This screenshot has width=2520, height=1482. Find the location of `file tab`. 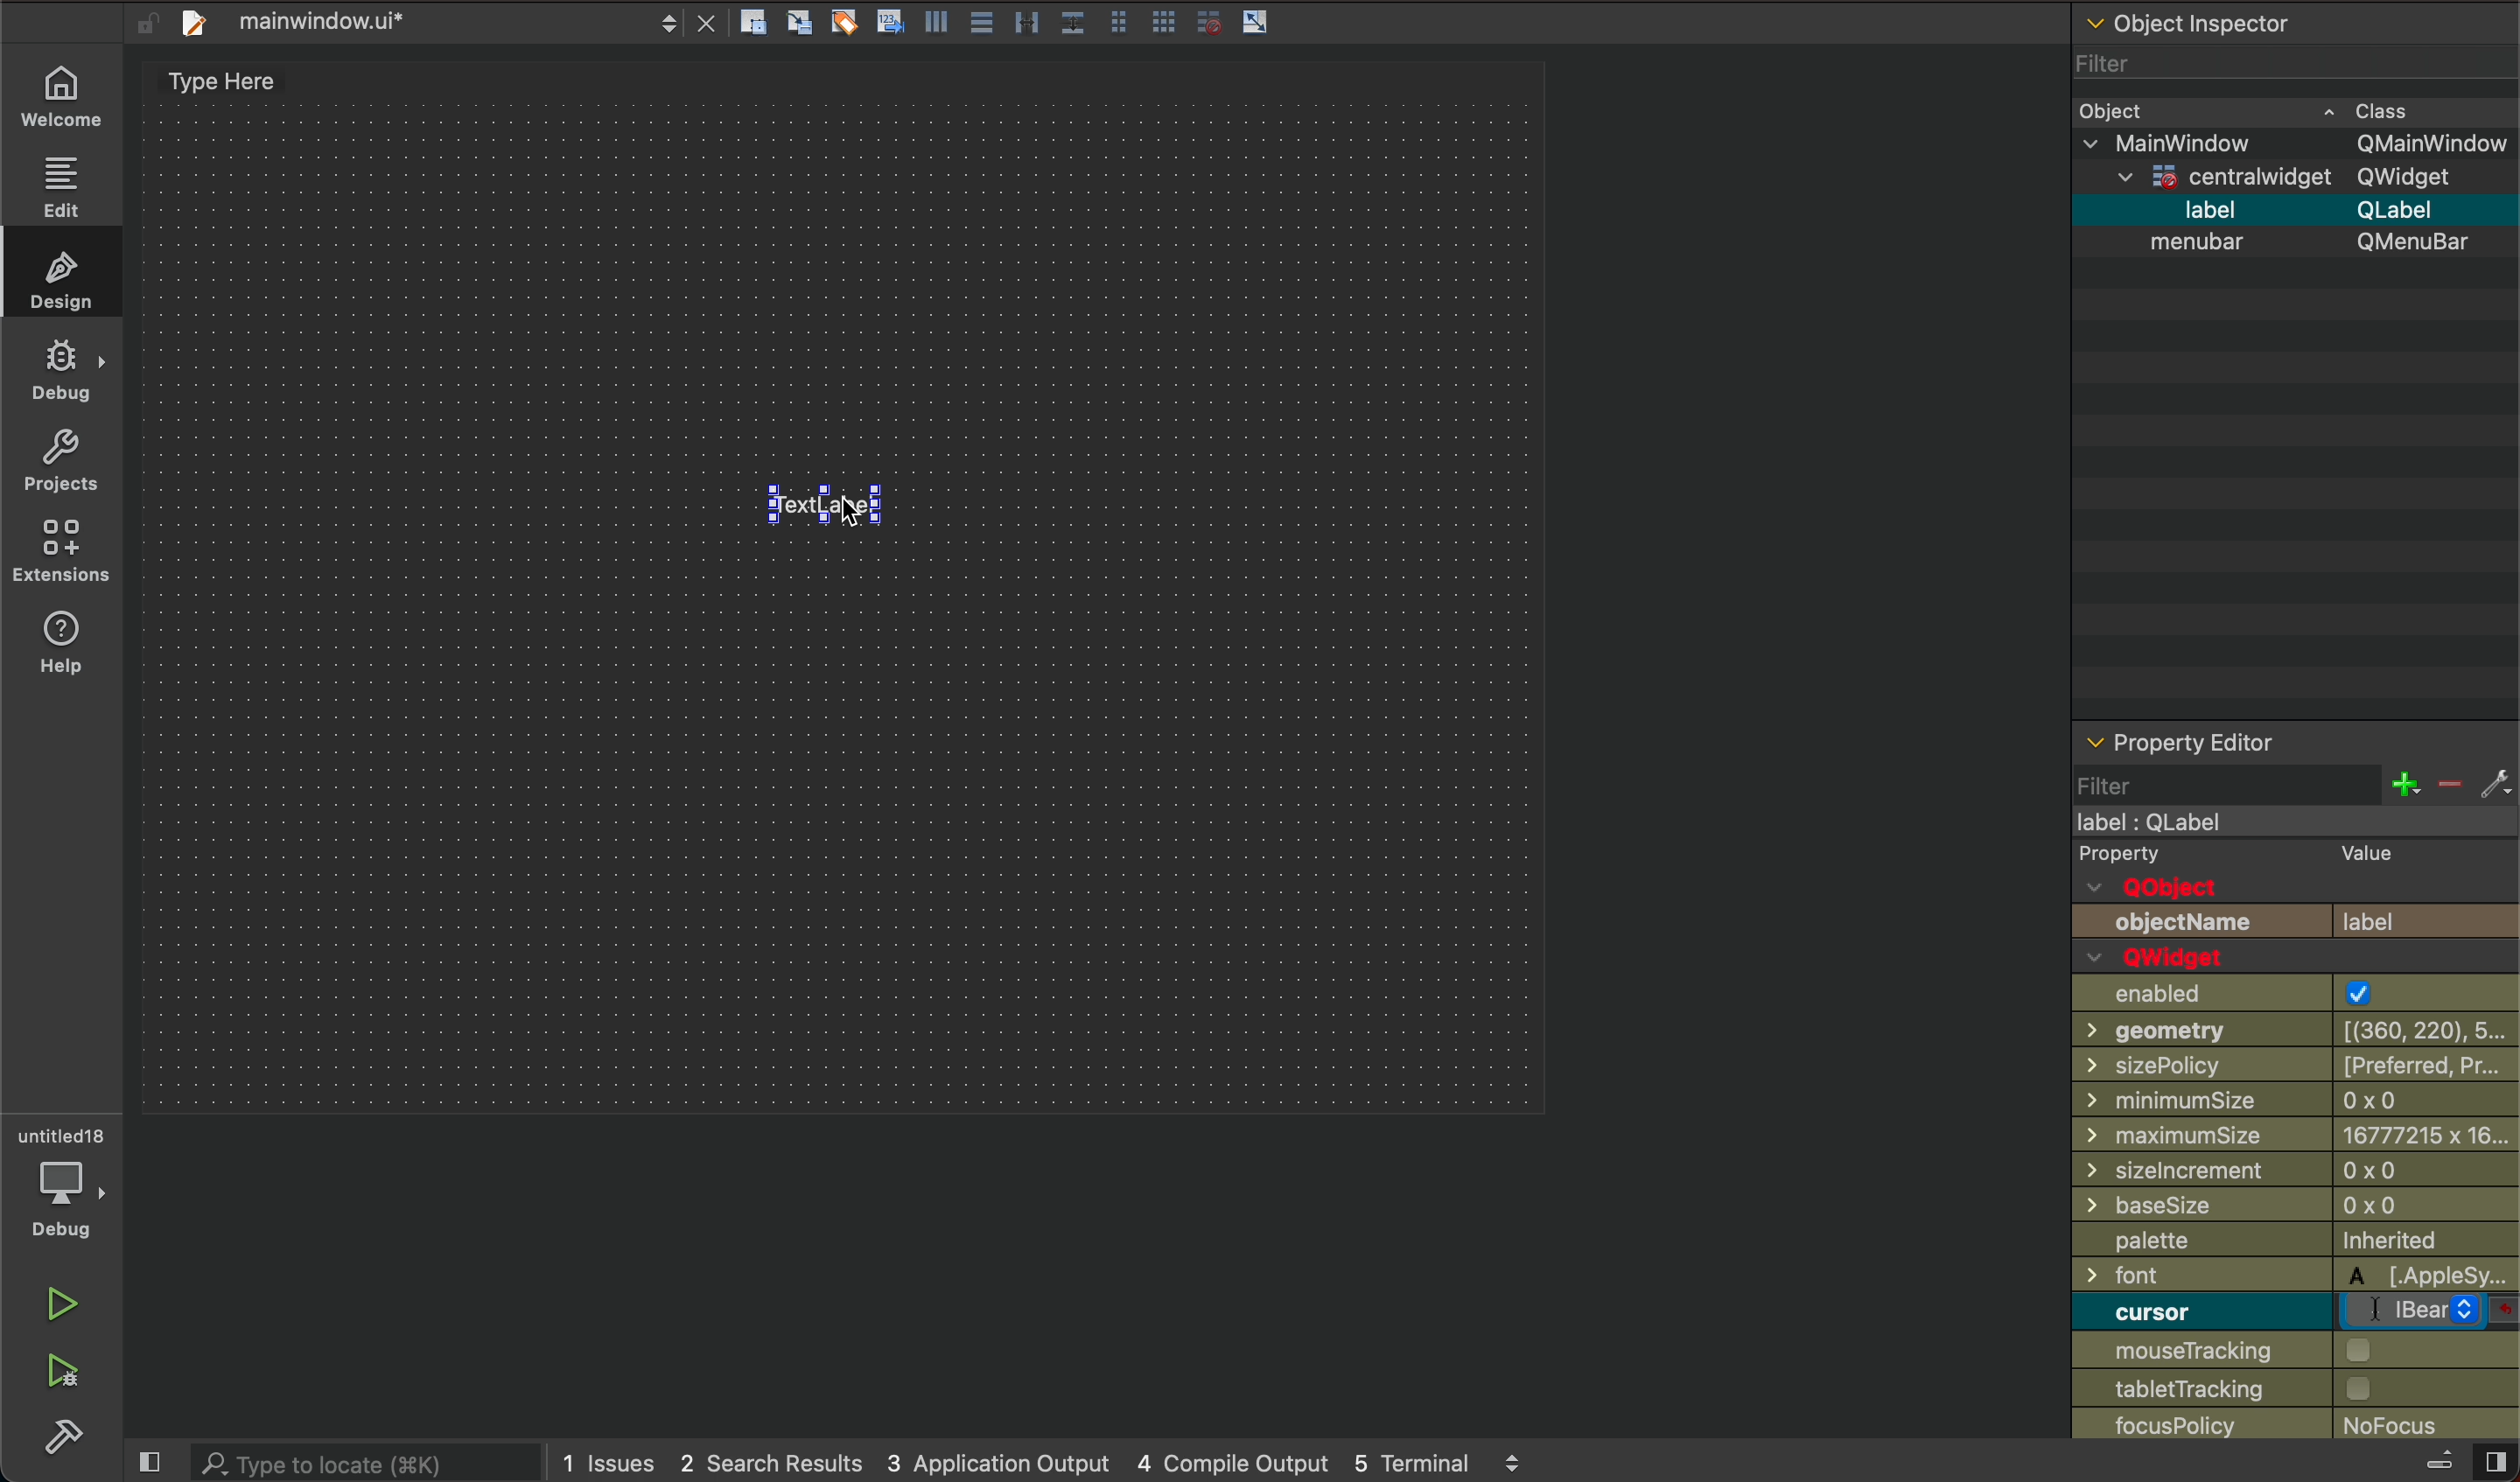

file tab is located at coordinates (415, 23).